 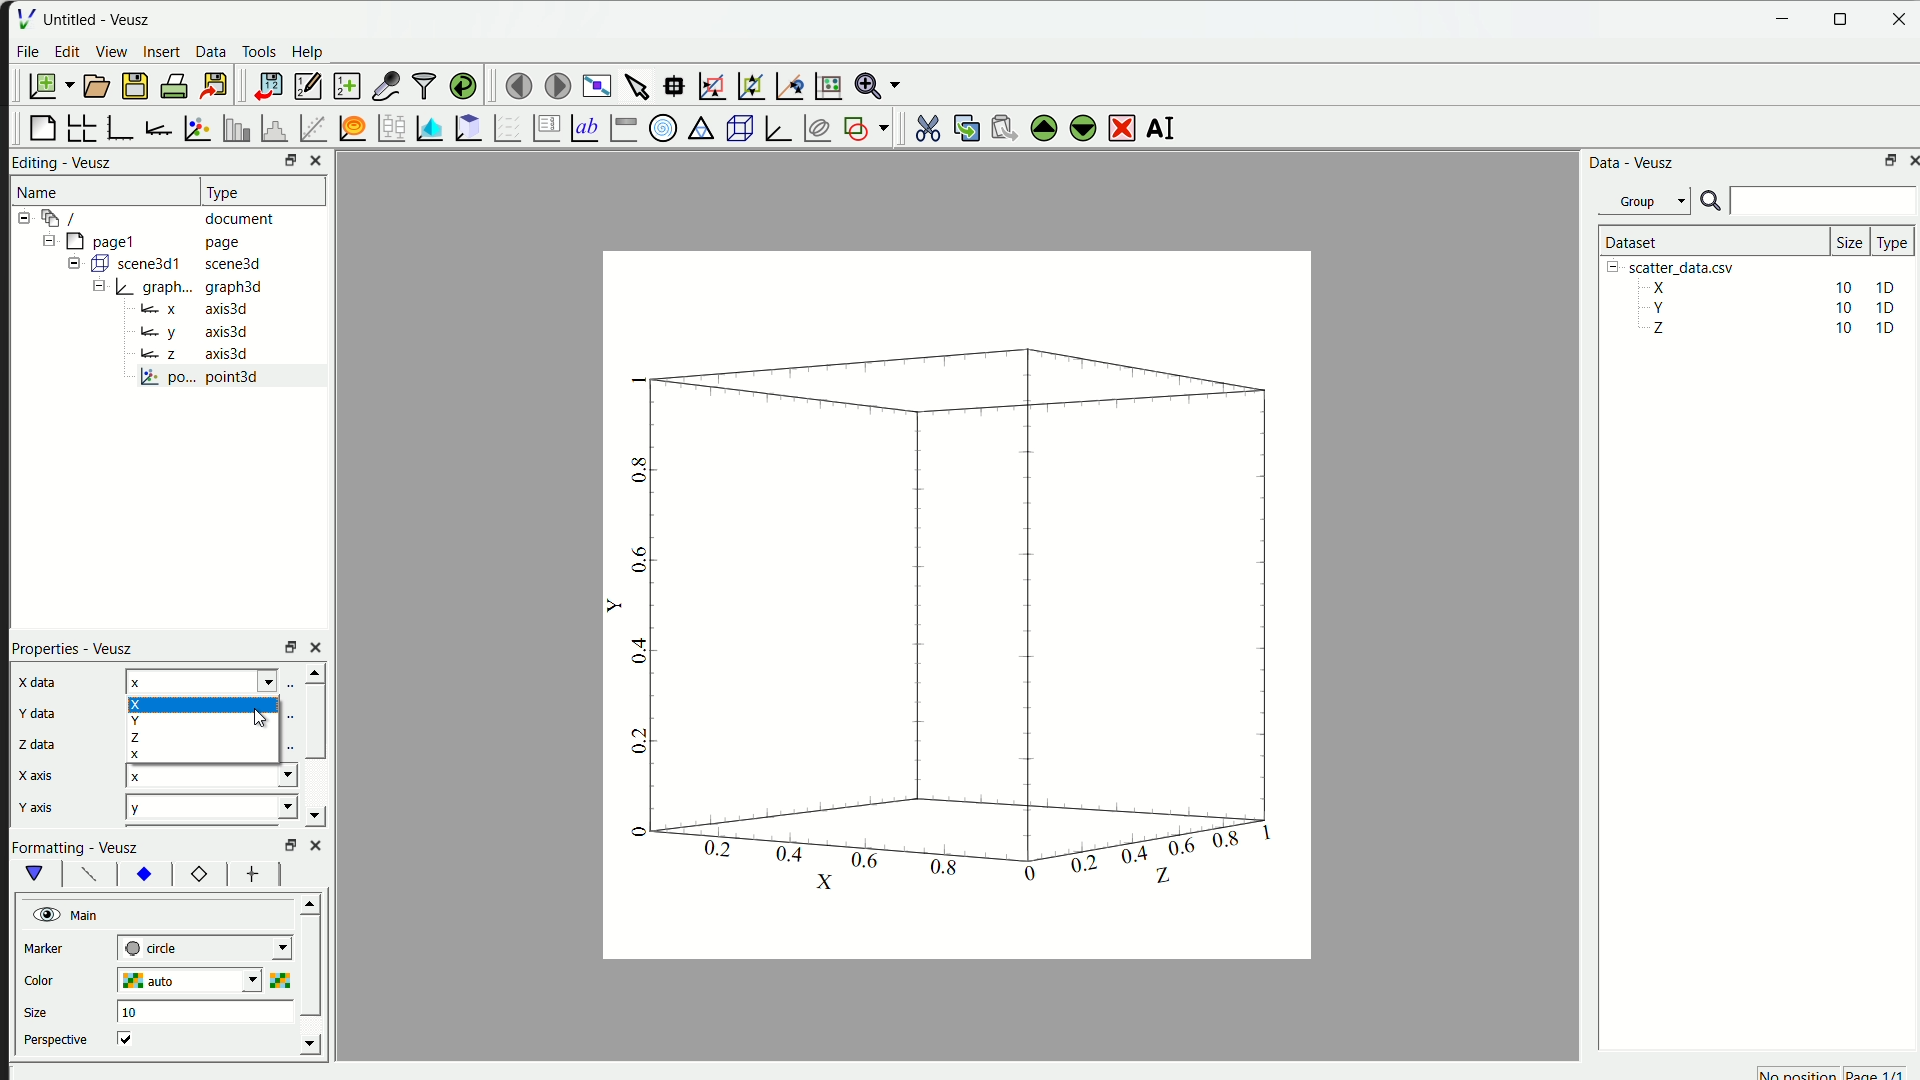 I want to click on x, so click(x=212, y=779).